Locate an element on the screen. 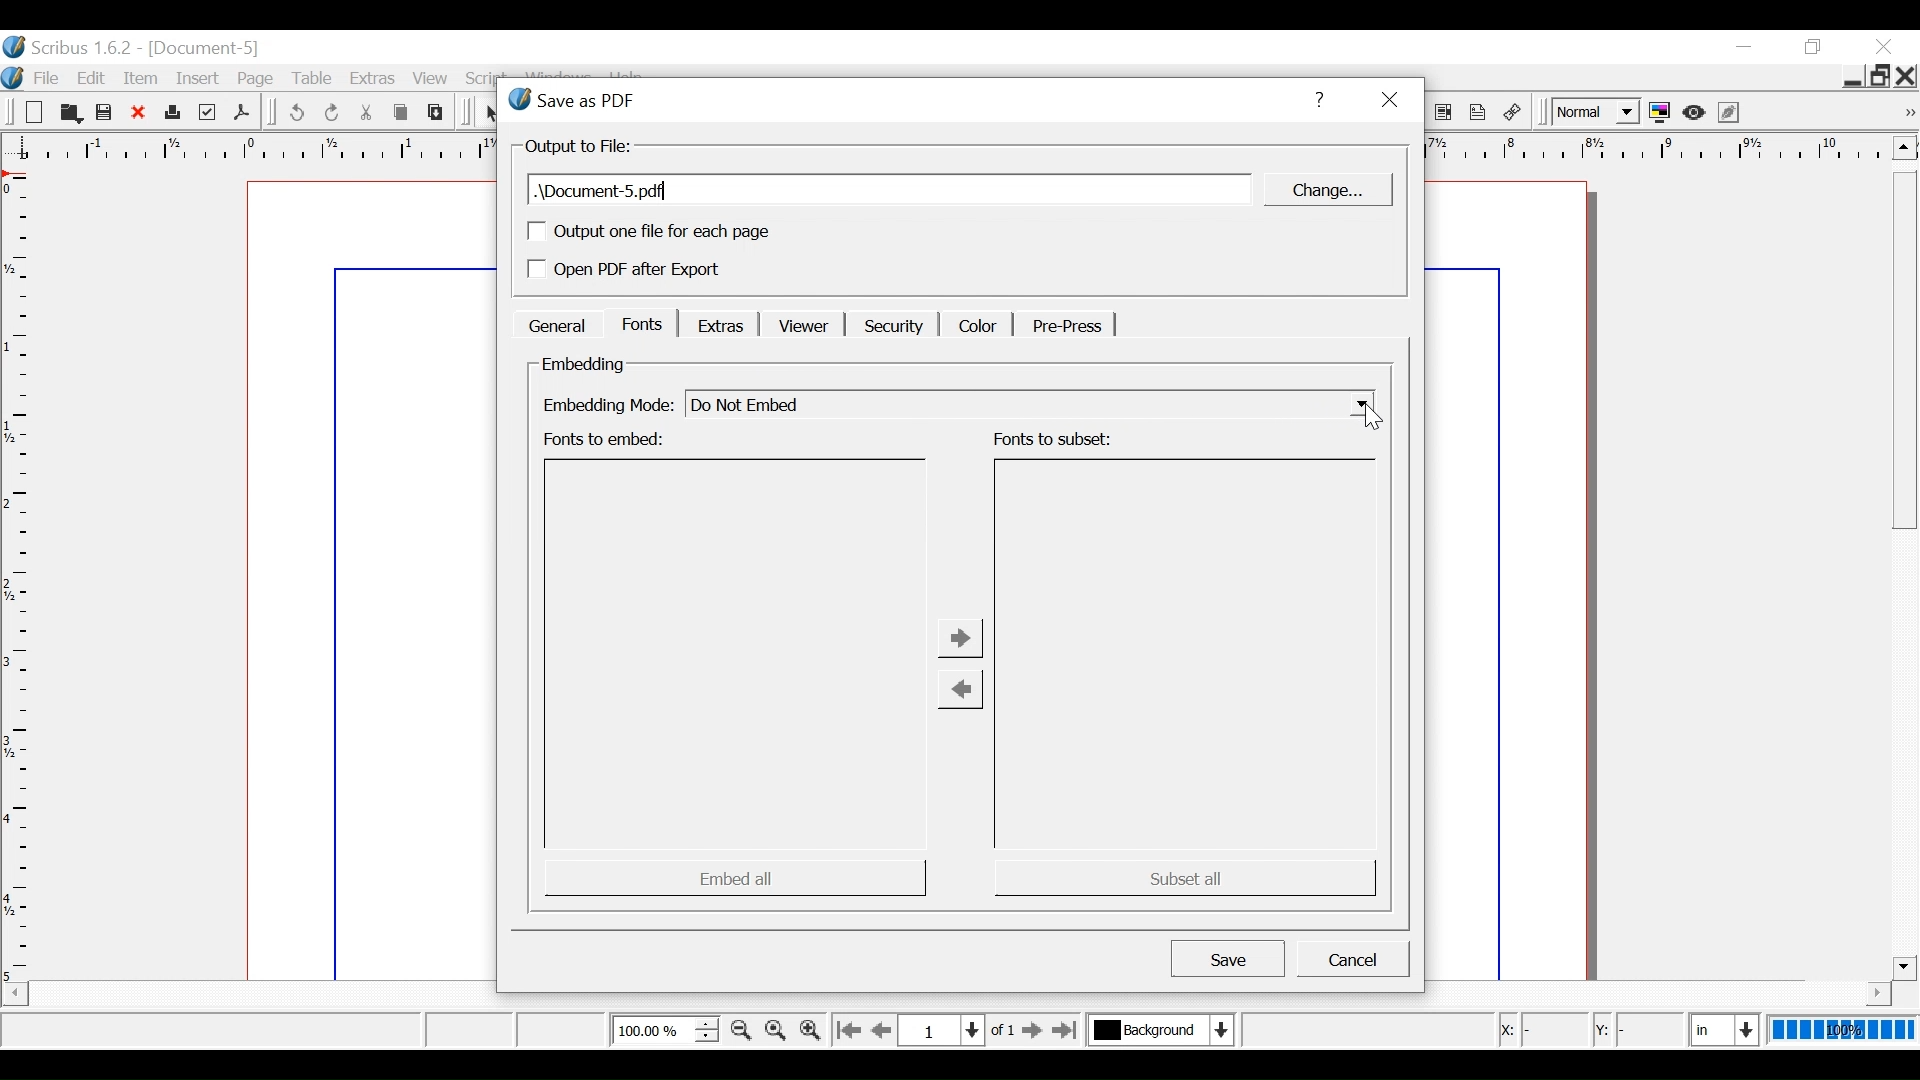 The height and width of the screenshot is (1080, 1920). Subset all is located at coordinates (1181, 877).